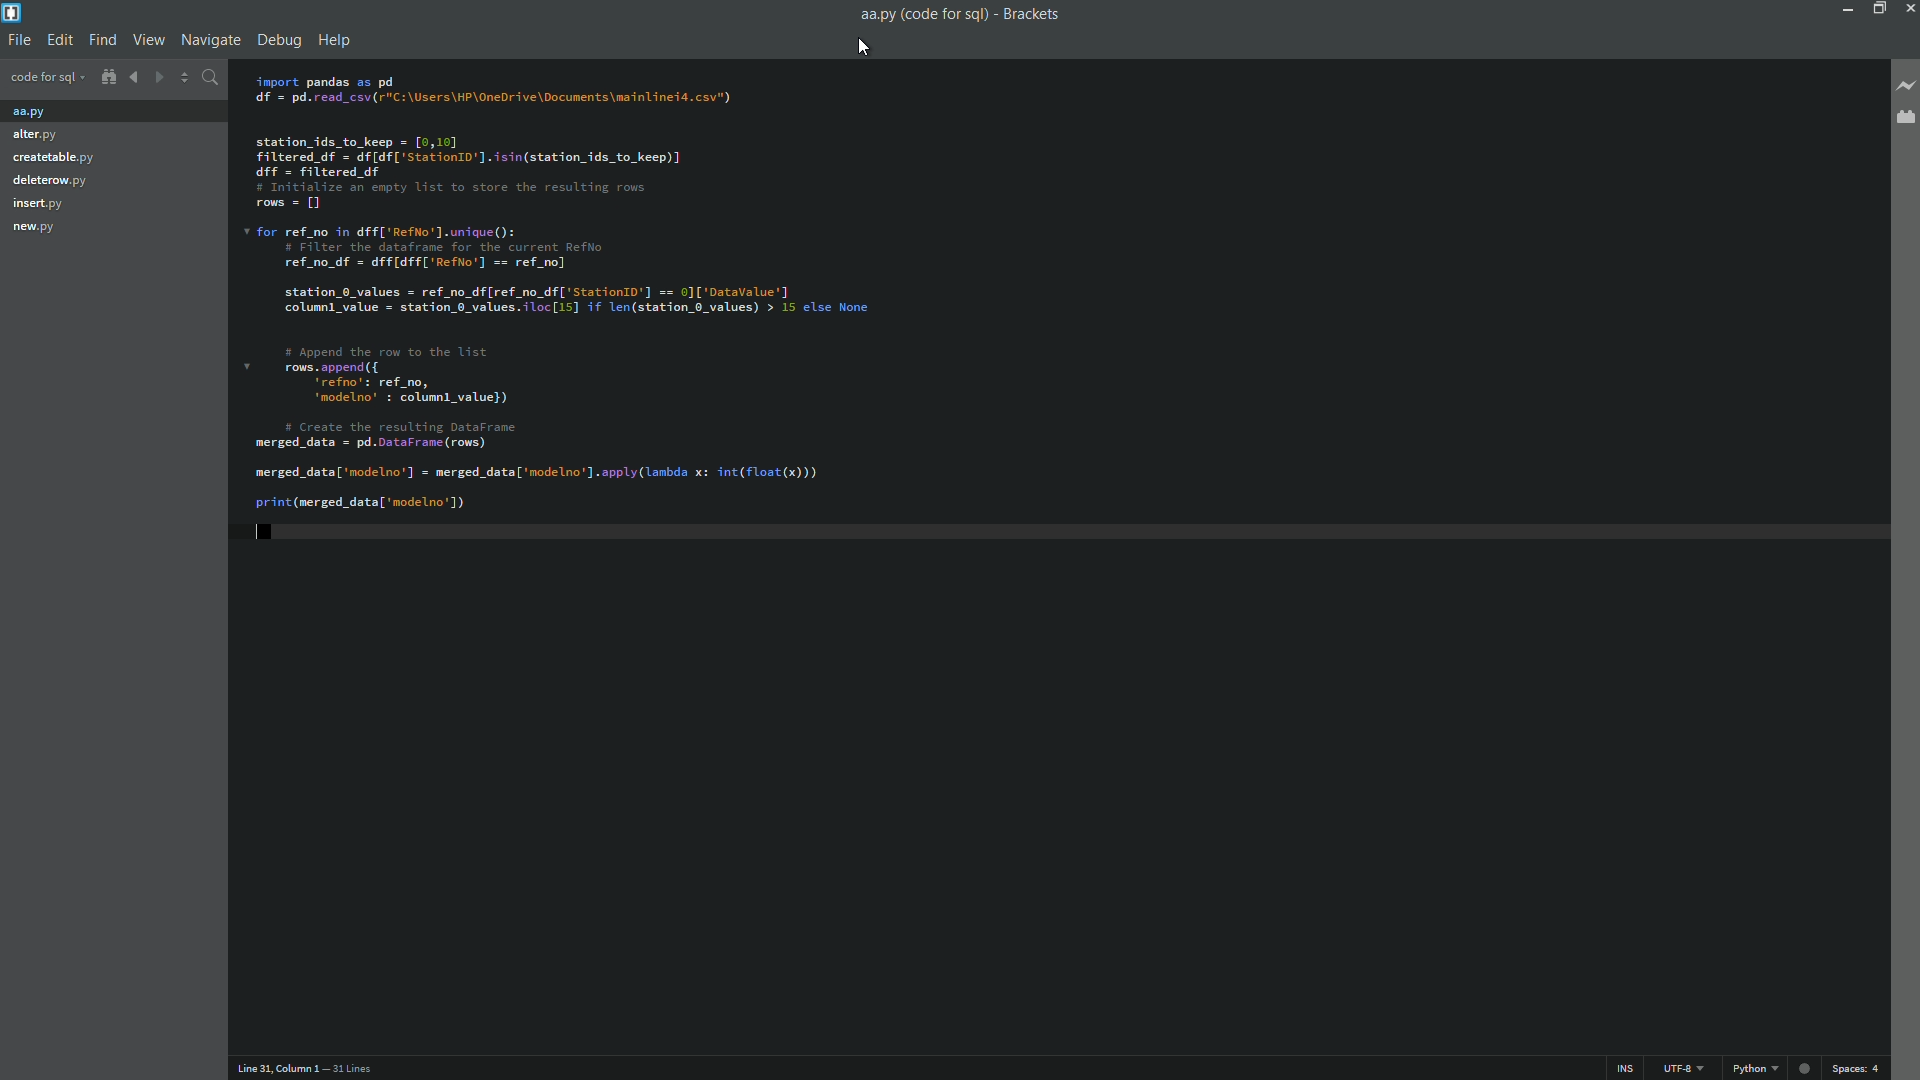  I want to click on cursor position, so click(47, 1068).